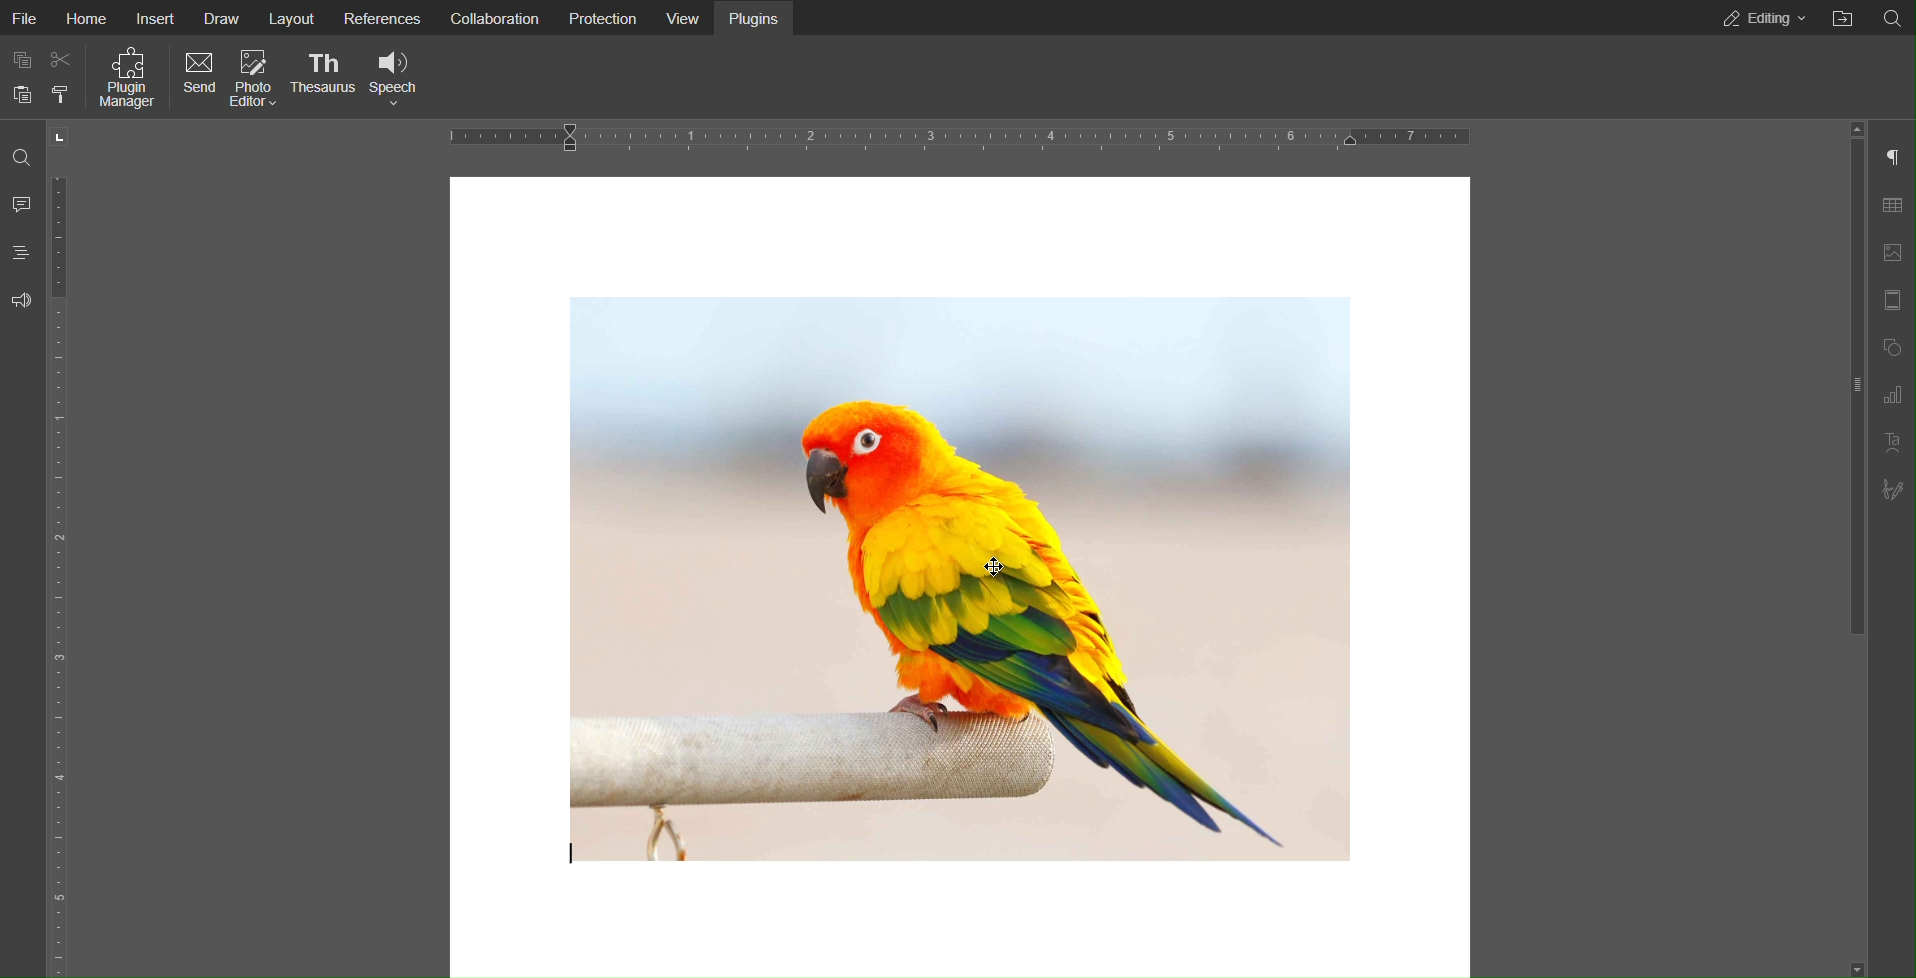 The height and width of the screenshot is (978, 1916). What do you see at coordinates (599, 17) in the screenshot?
I see `Protection` at bounding box center [599, 17].